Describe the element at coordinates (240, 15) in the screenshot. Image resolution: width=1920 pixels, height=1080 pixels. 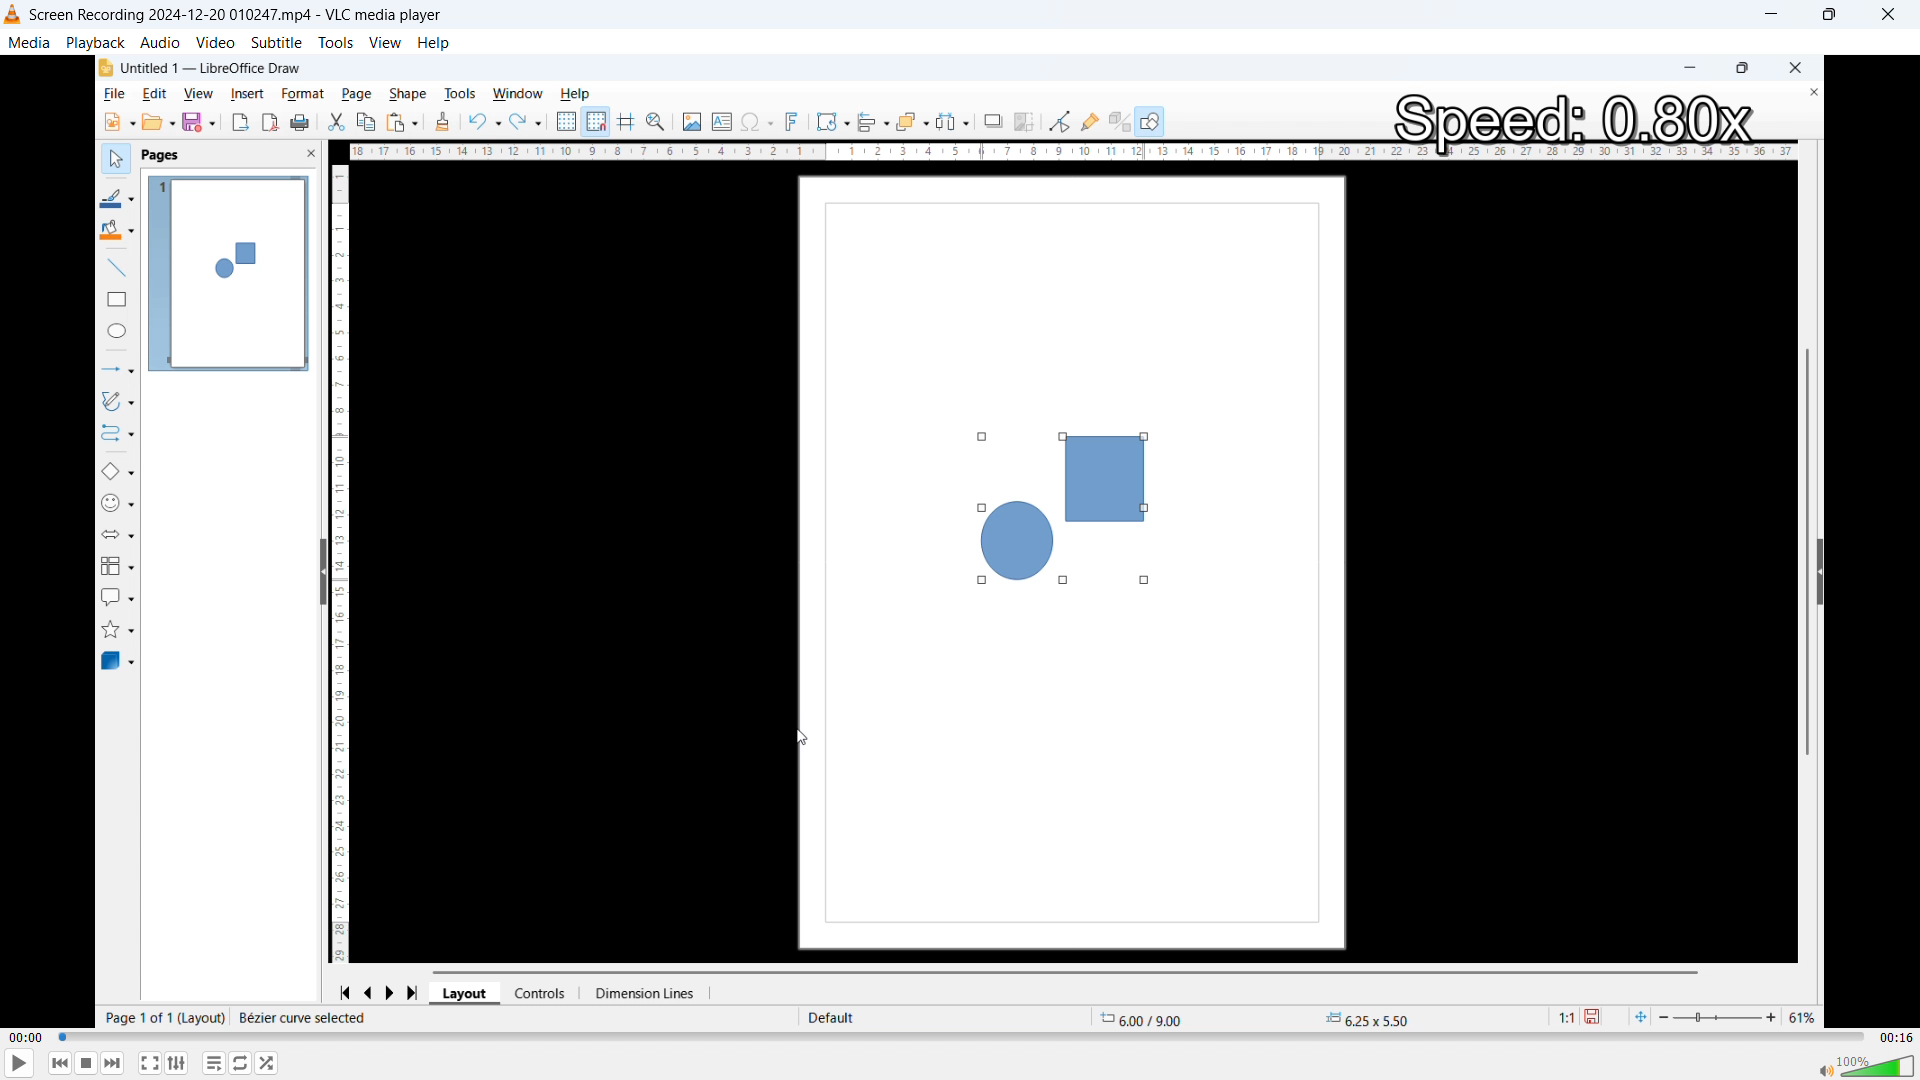
I see `Screen Recording 2024-12-20 010247.mp4 - VLC media player` at that location.